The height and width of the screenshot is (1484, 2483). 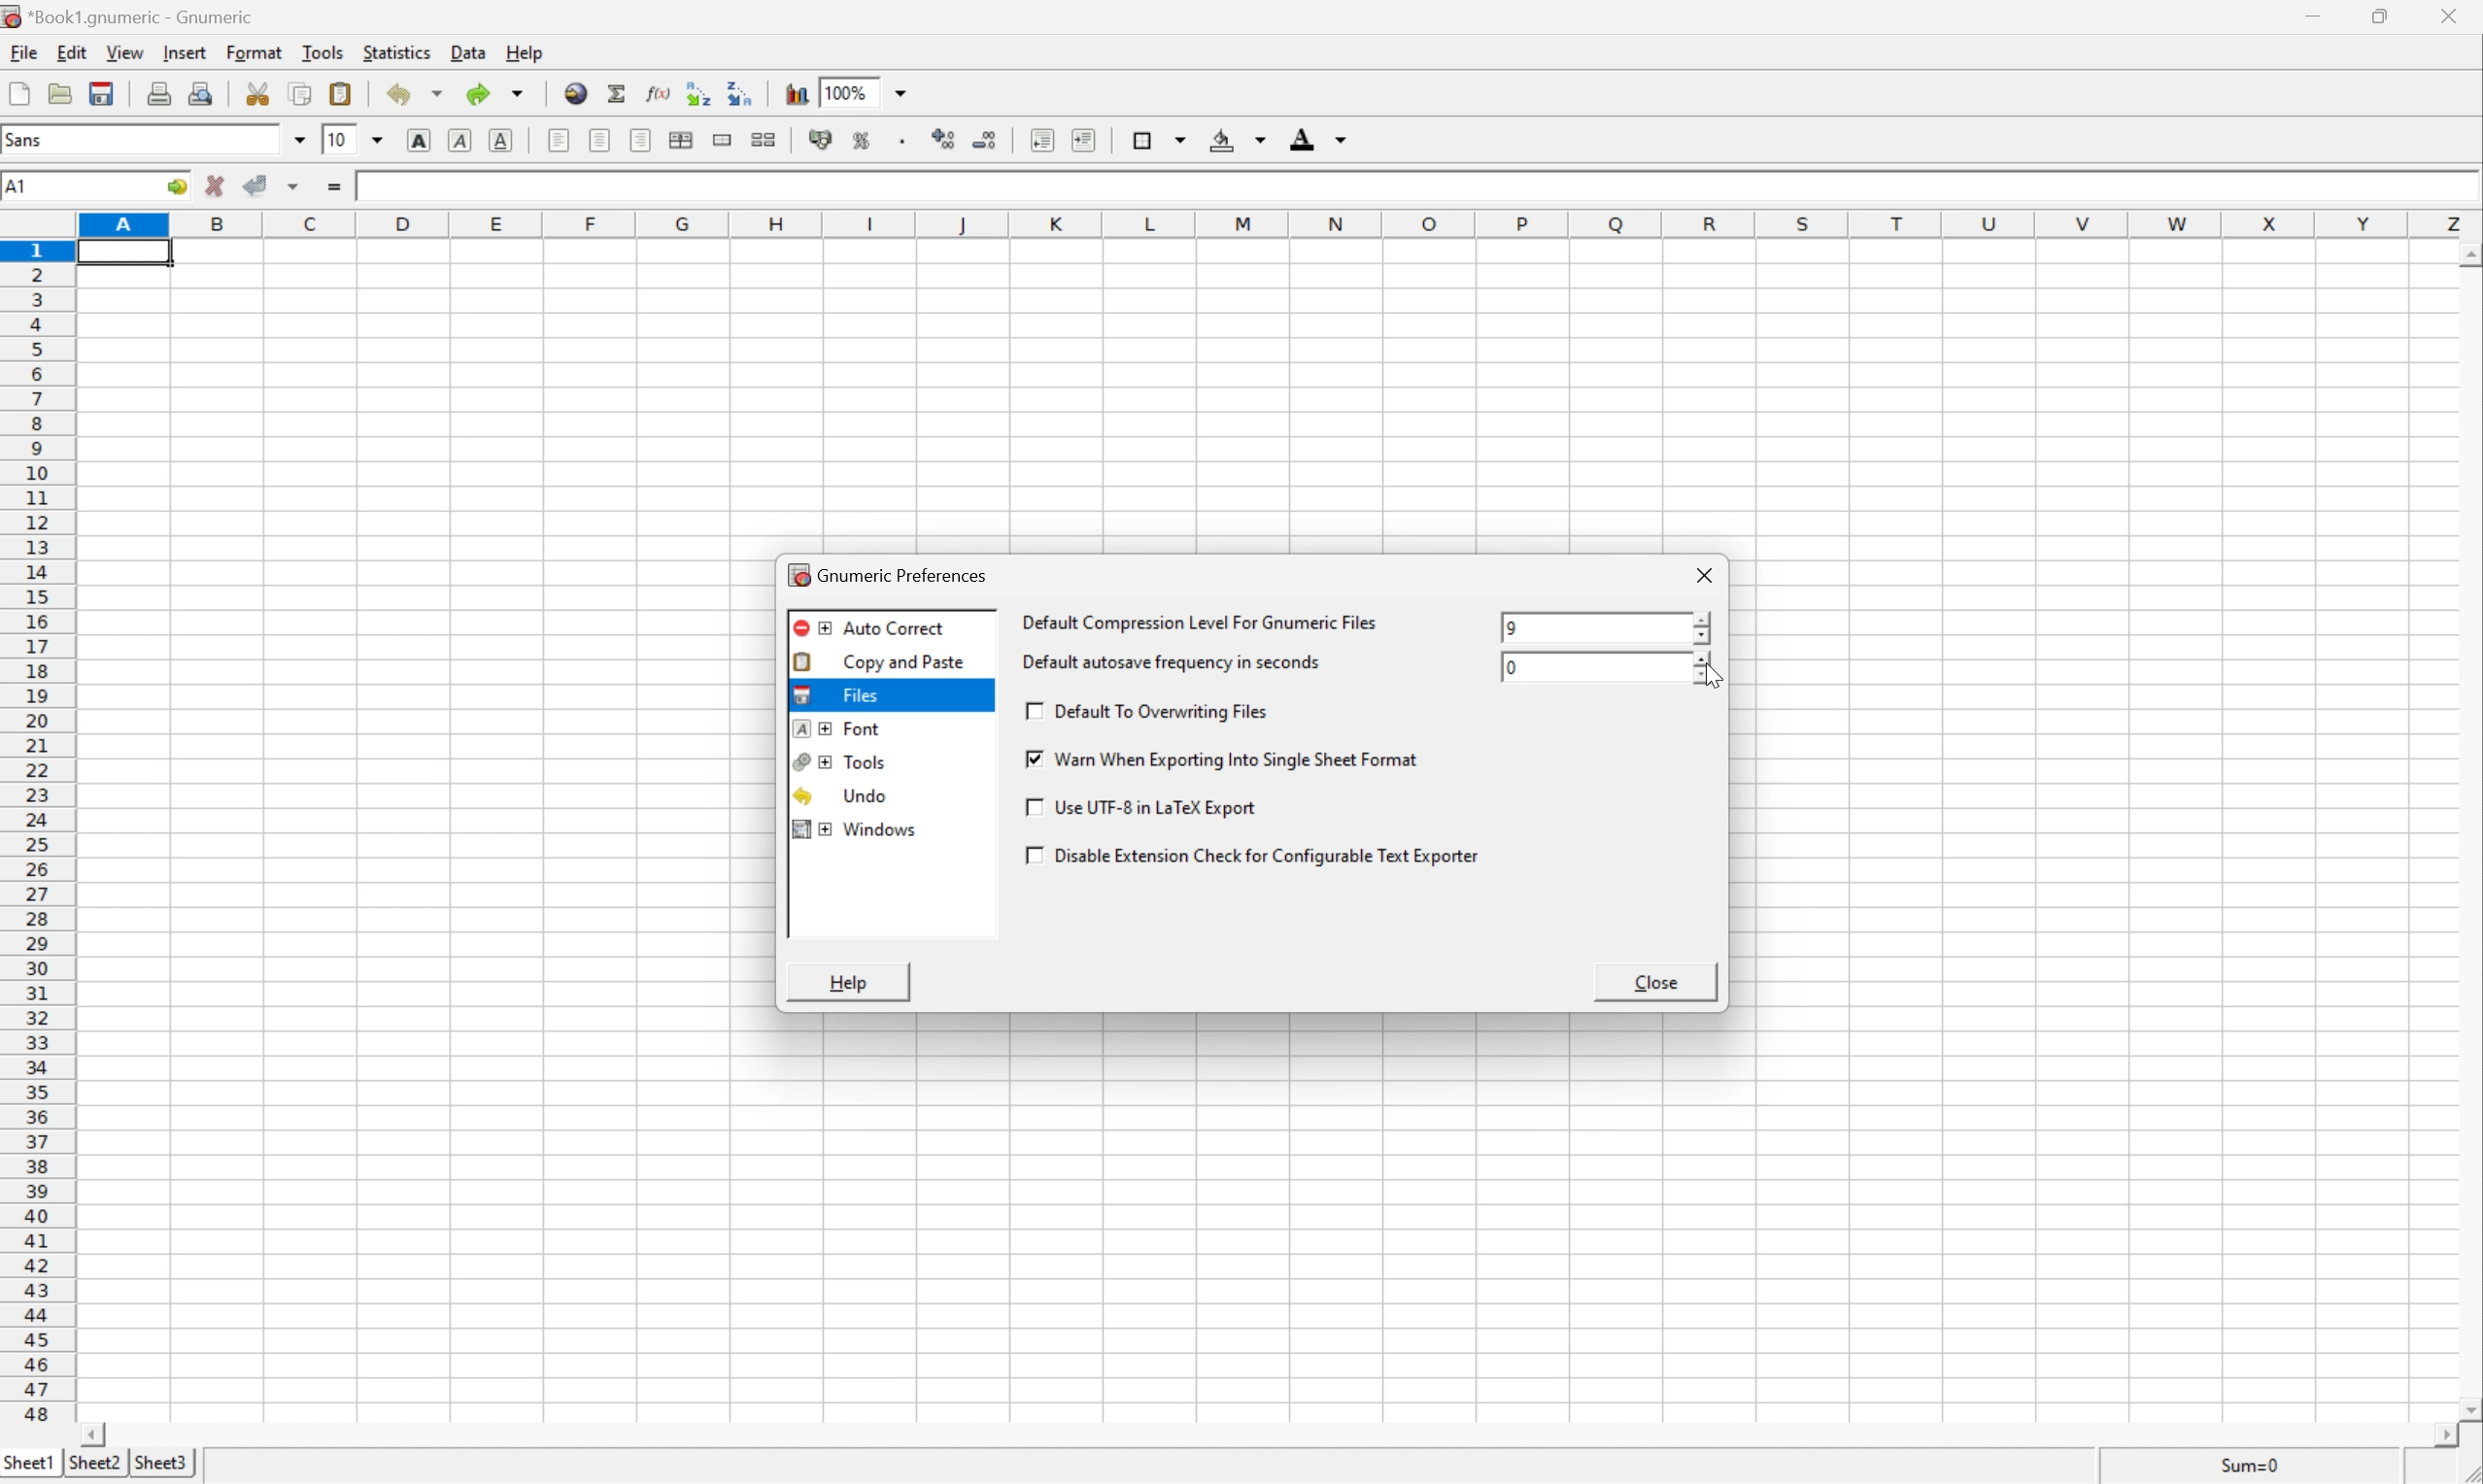 What do you see at coordinates (990, 138) in the screenshot?
I see `decrease numbers of decimals displayed` at bounding box center [990, 138].